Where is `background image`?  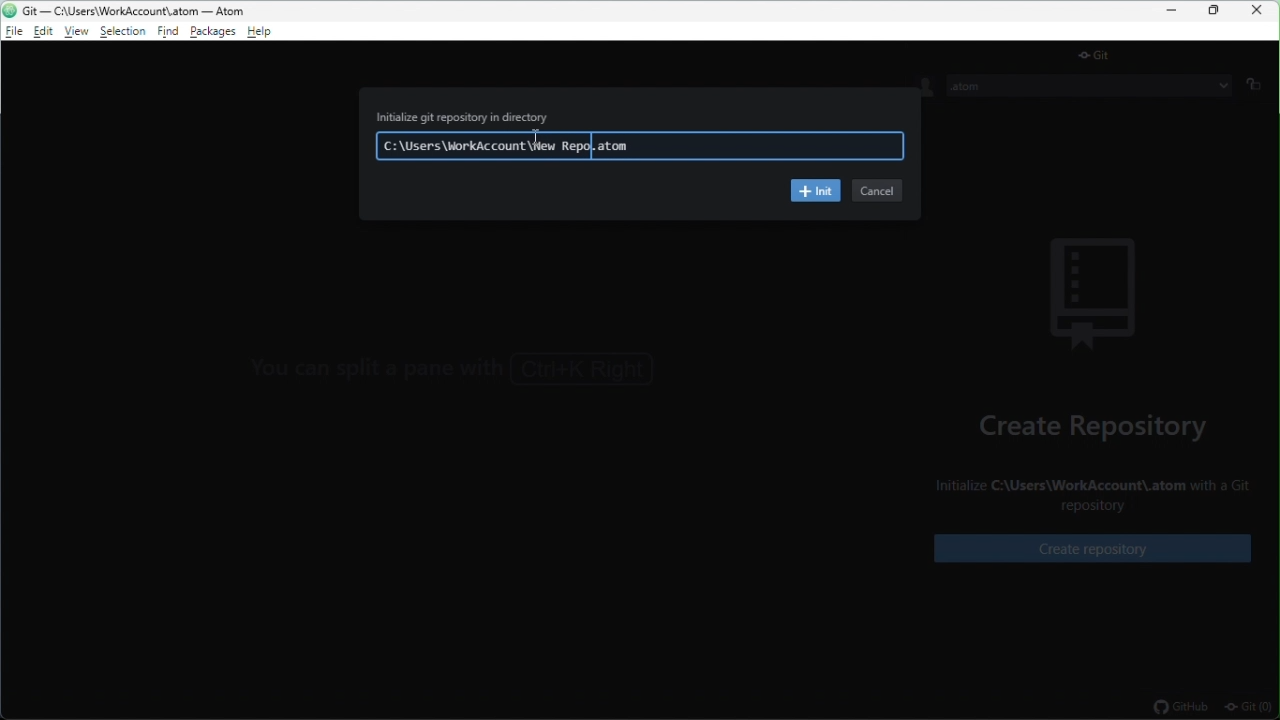 background image is located at coordinates (1100, 292).